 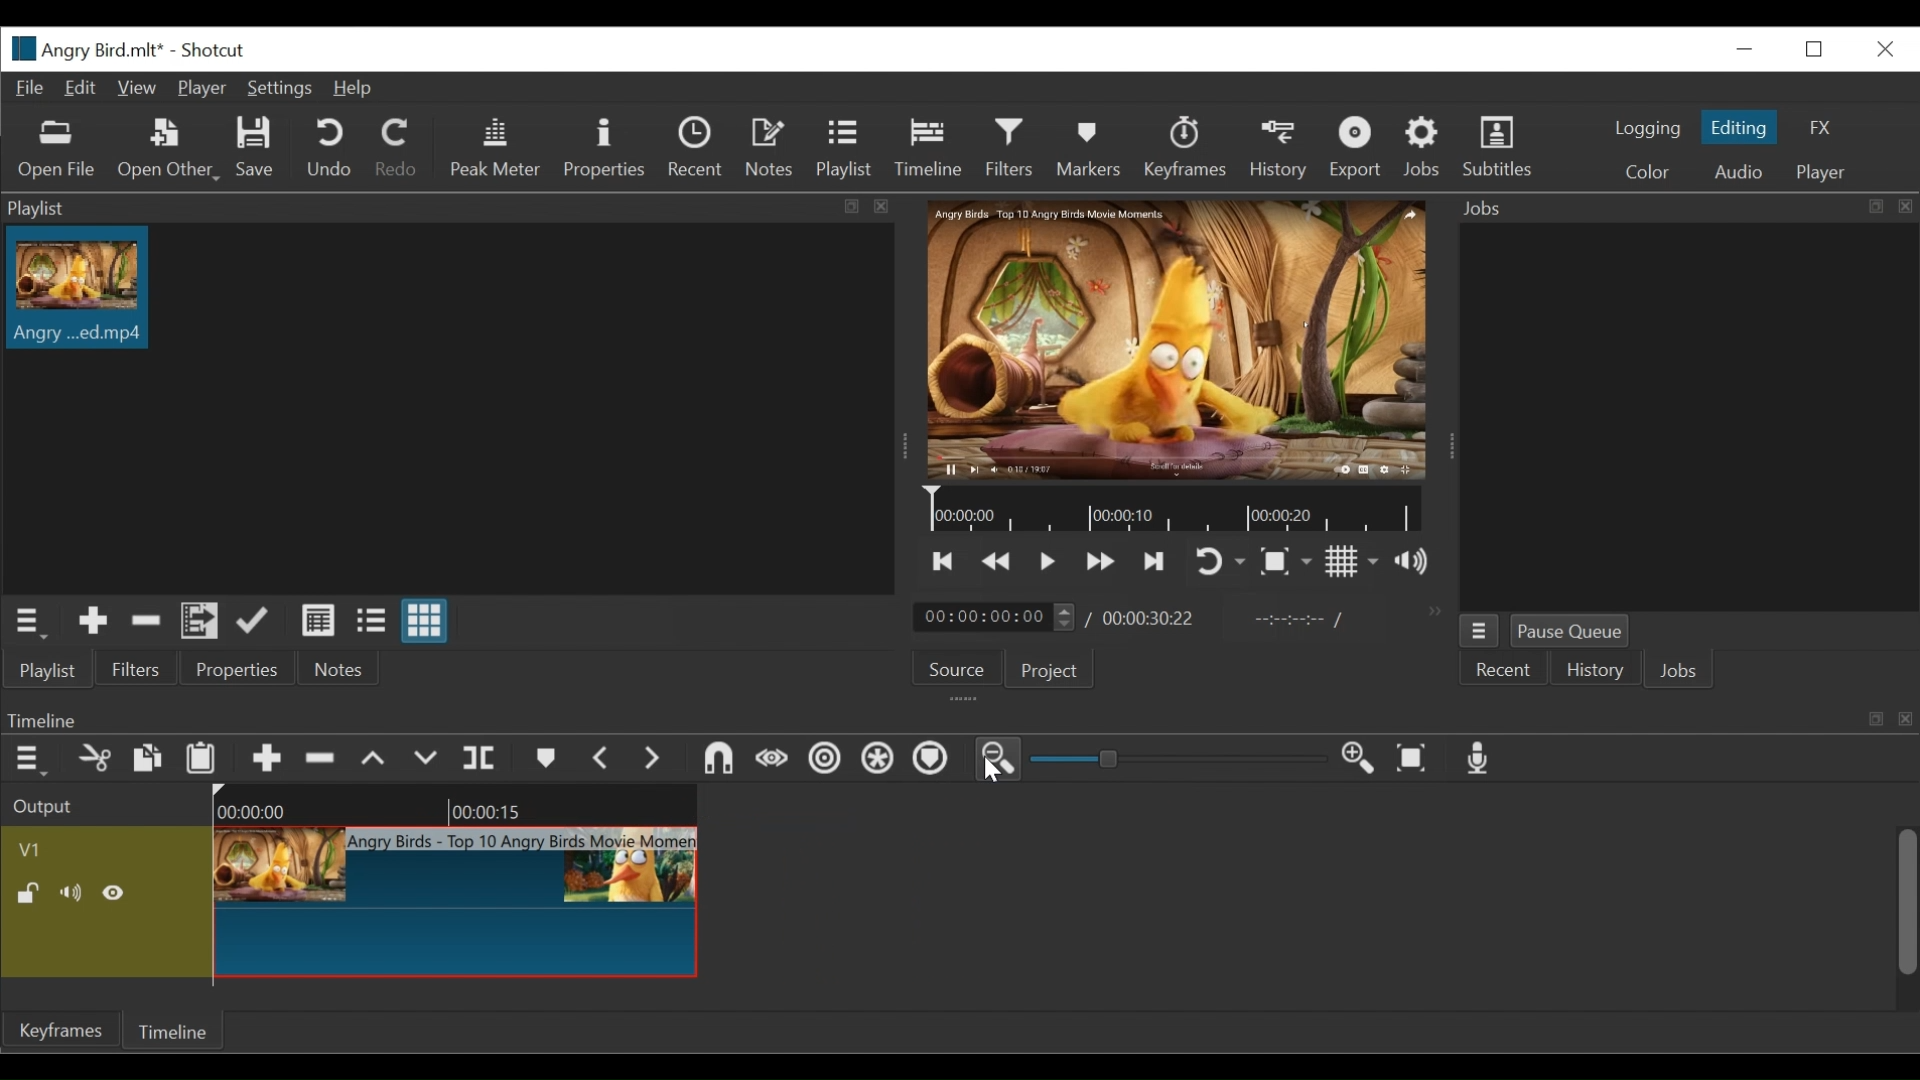 I want to click on keyframes, so click(x=54, y=1034).